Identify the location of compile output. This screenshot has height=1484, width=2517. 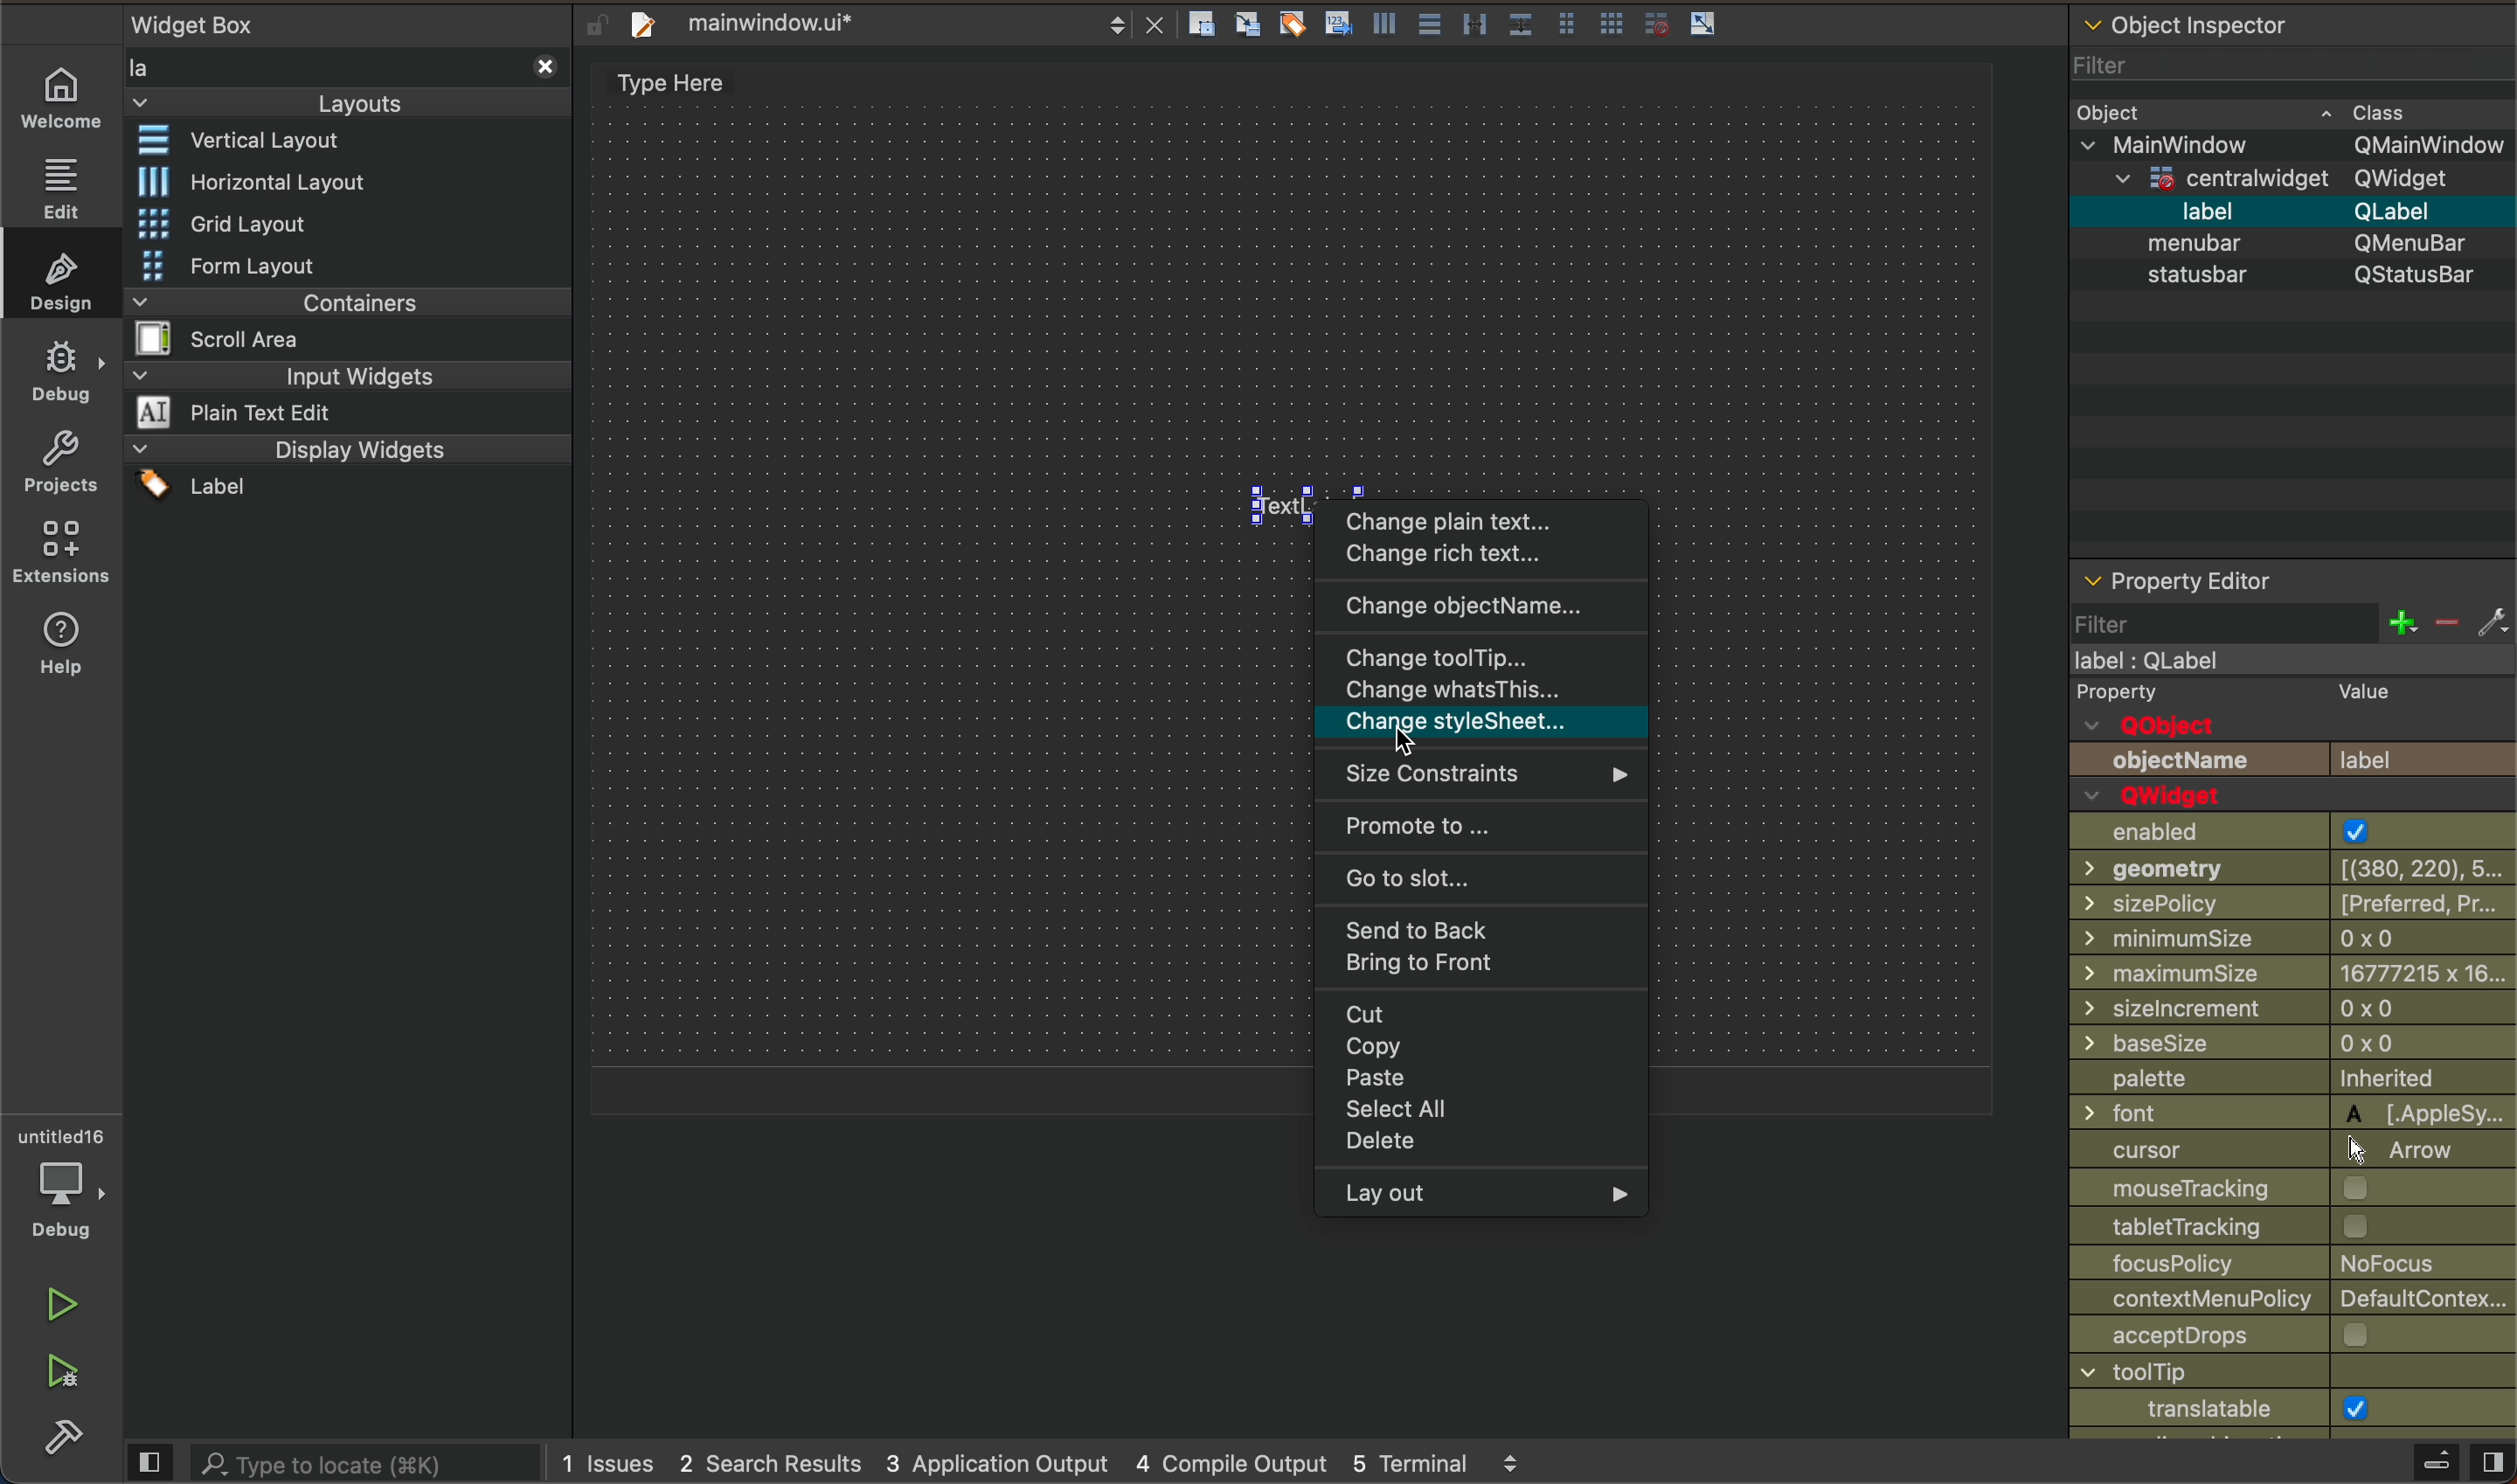
(1229, 1462).